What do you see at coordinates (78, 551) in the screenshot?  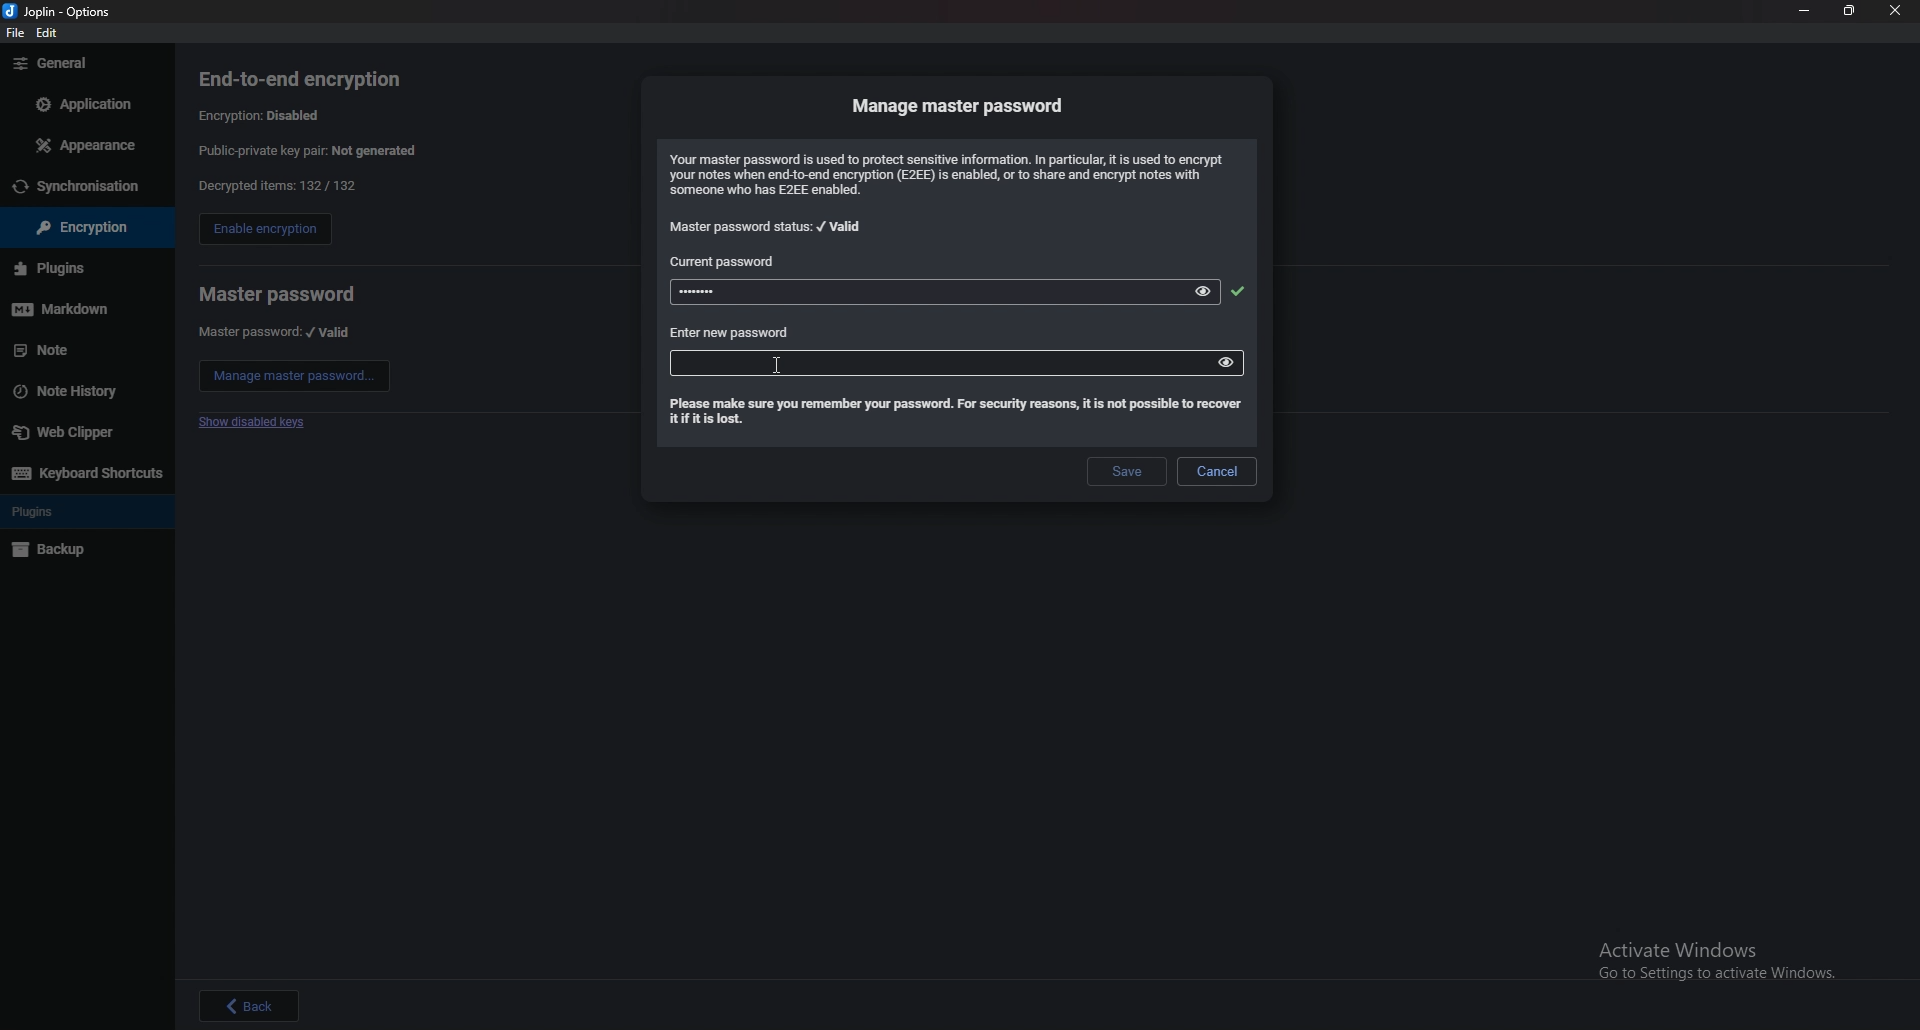 I see `backup` at bounding box center [78, 551].